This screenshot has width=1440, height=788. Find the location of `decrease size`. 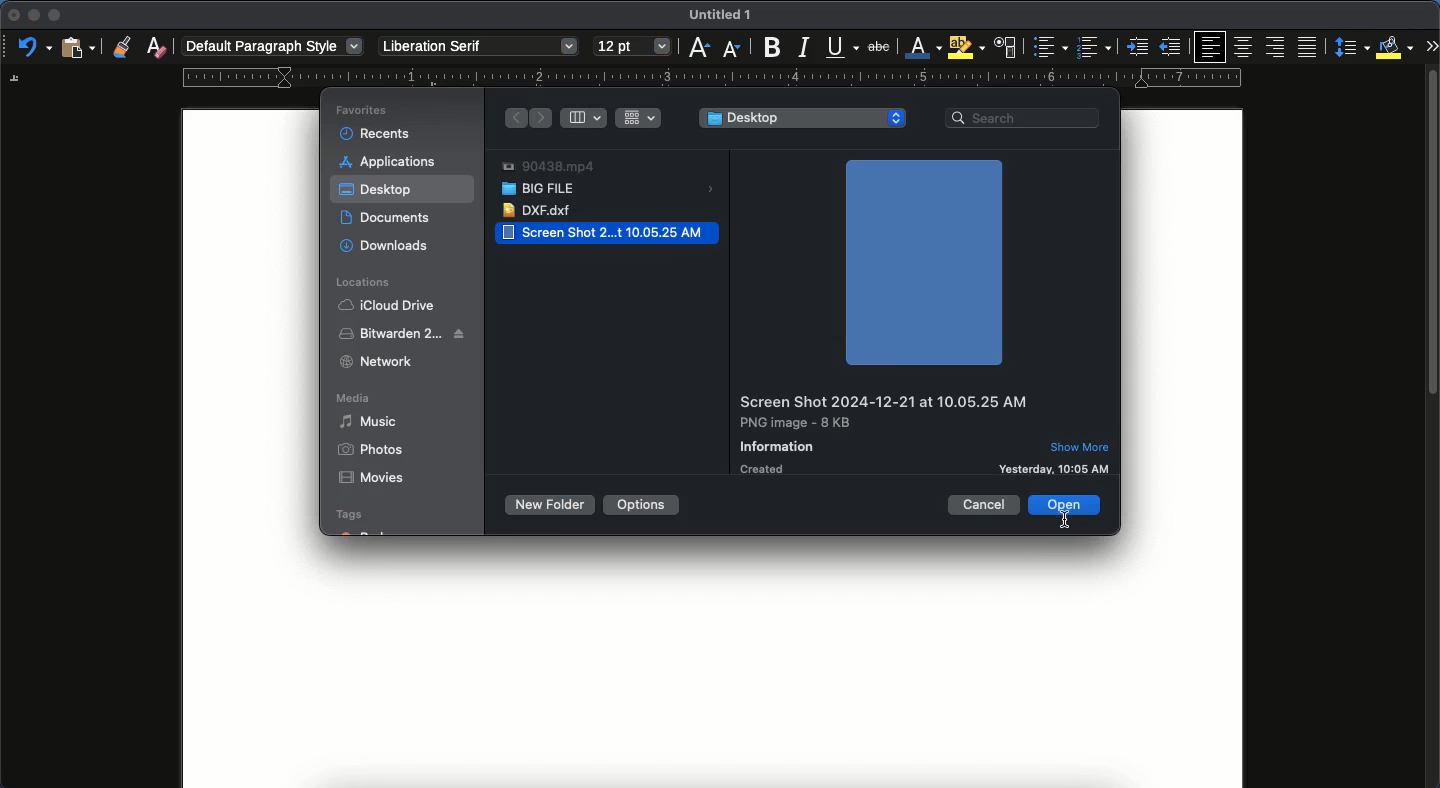

decrease size is located at coordinates (731, 47).